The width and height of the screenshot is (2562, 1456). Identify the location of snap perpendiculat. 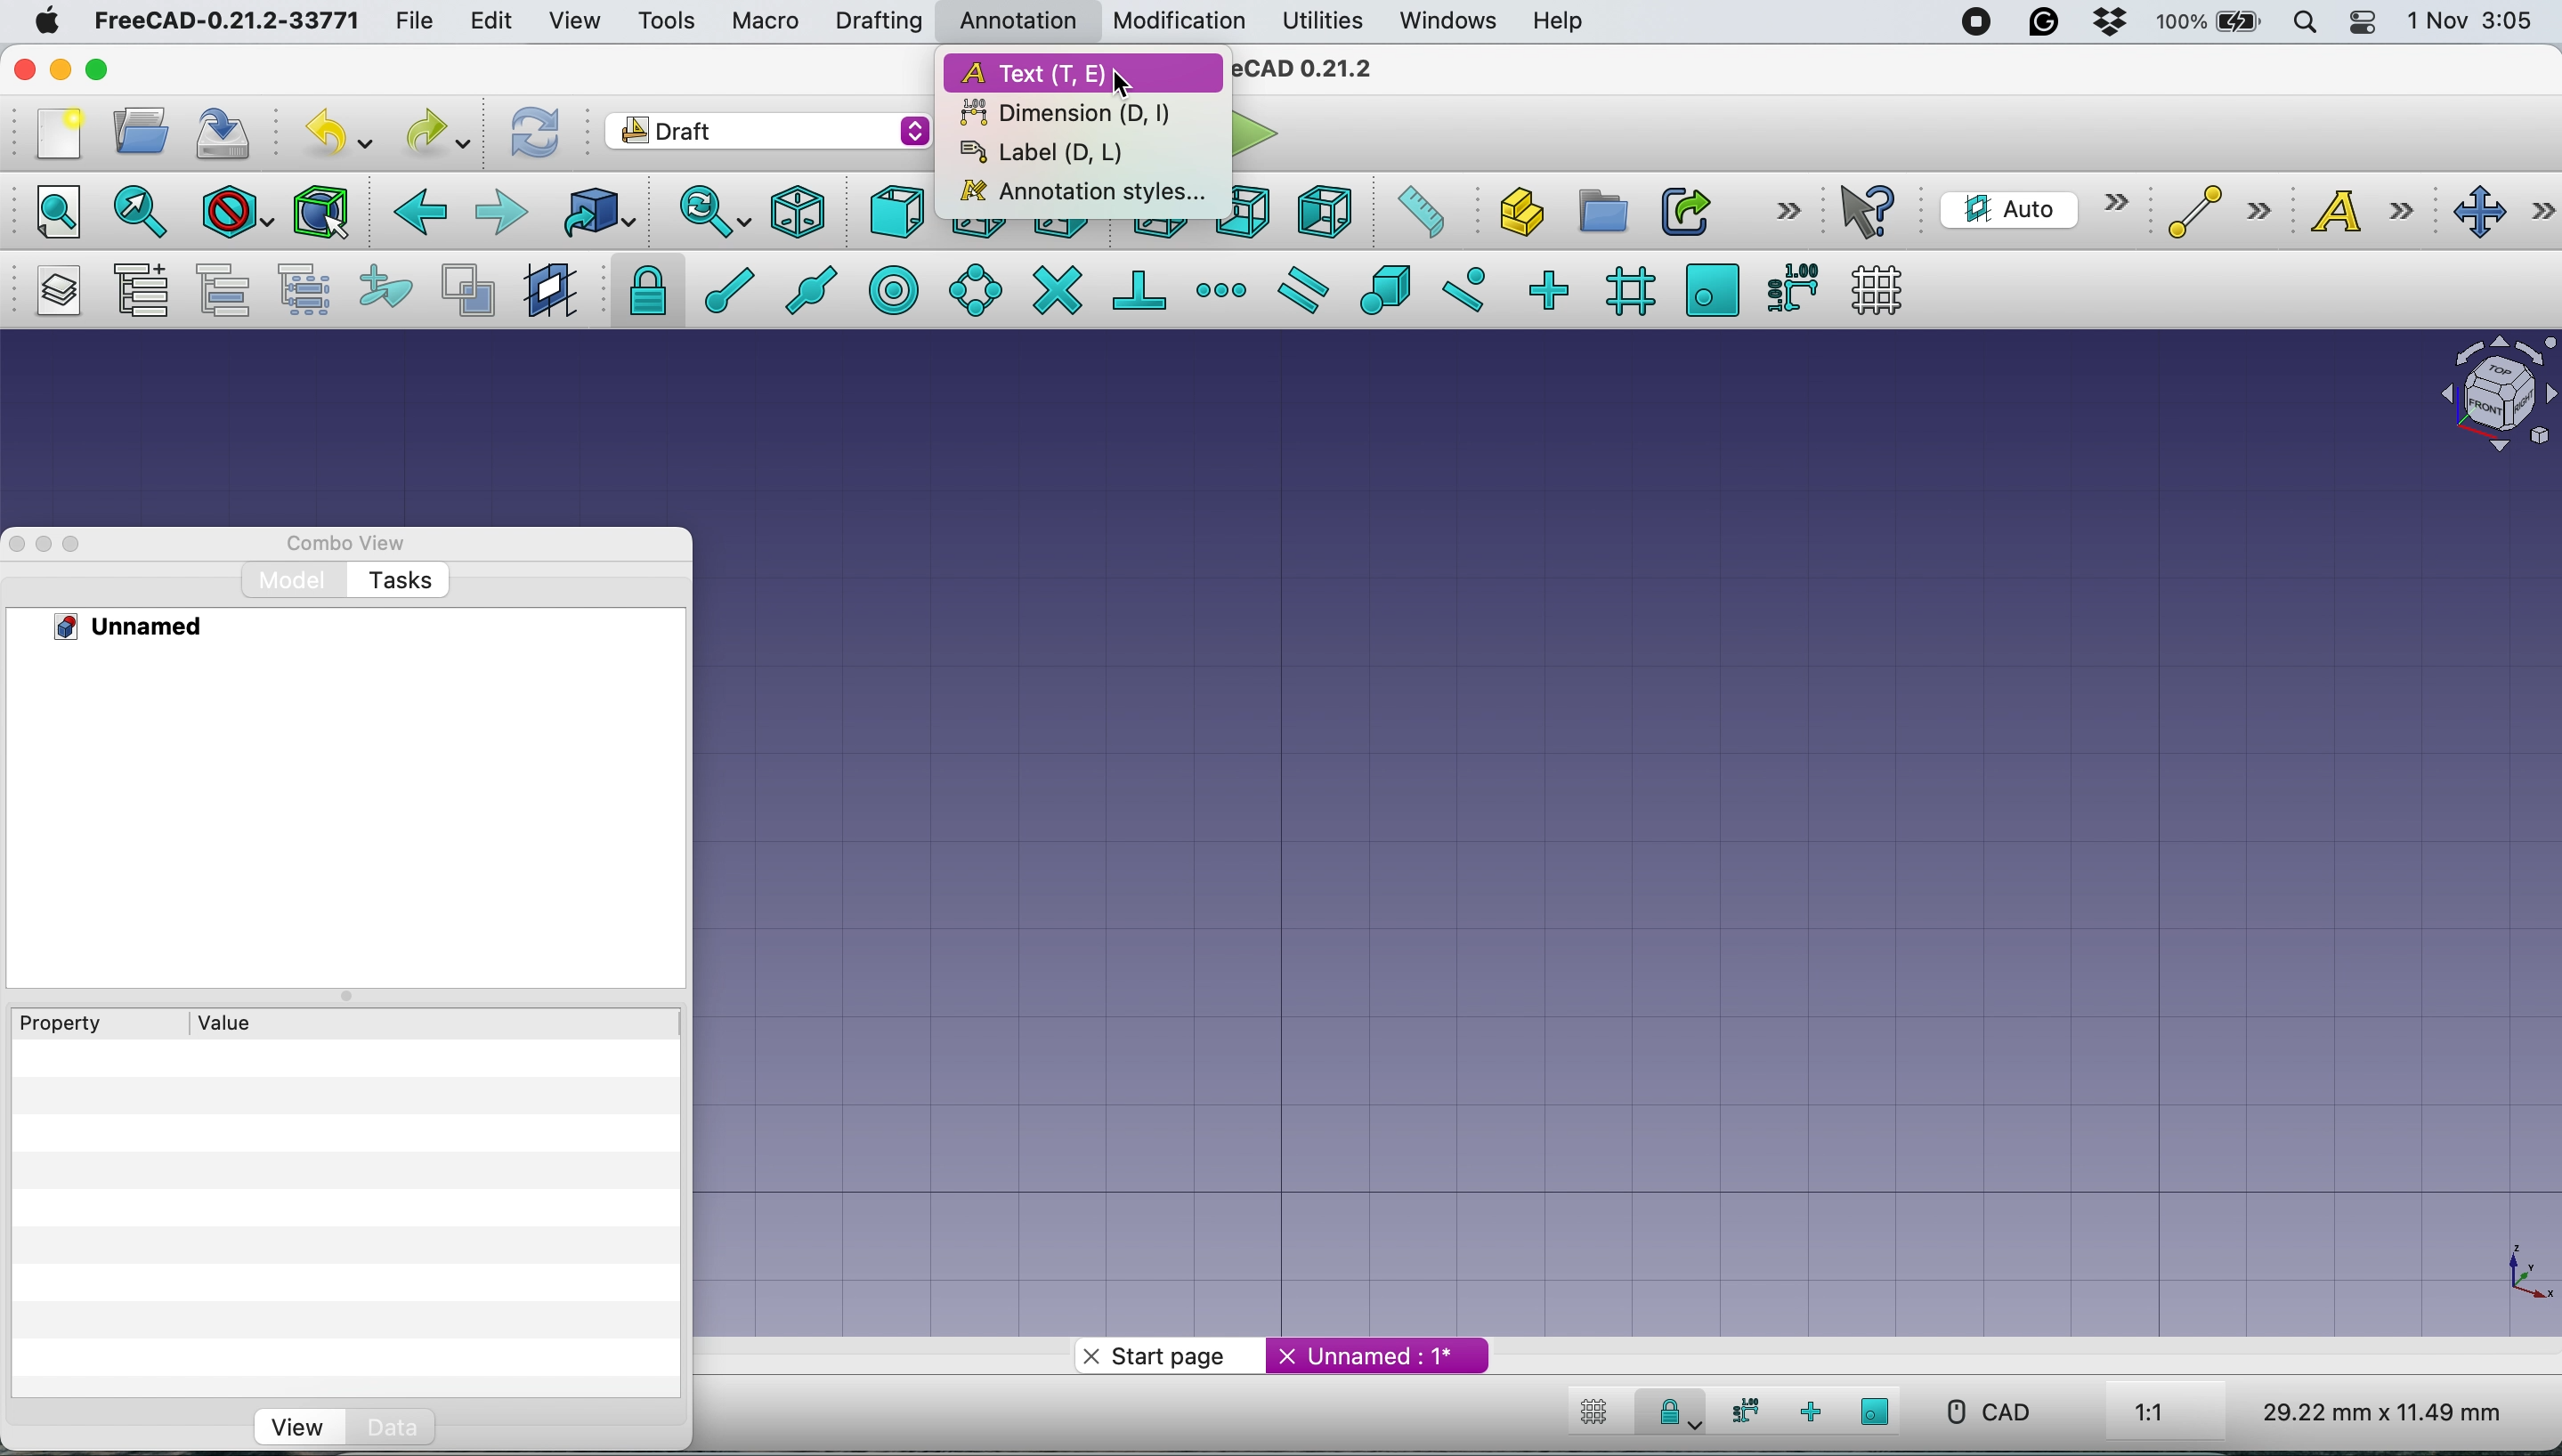
(1141, 292).